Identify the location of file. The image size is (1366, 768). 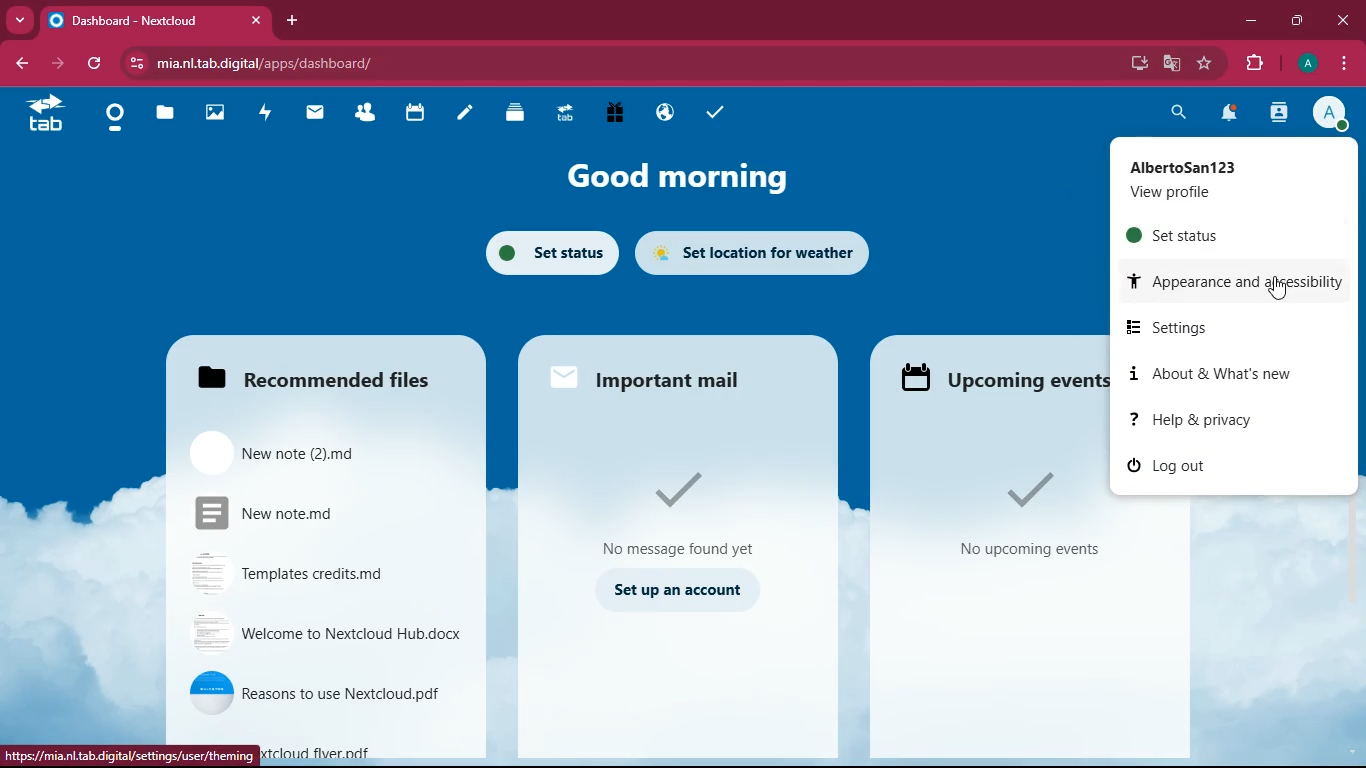
(330, 635).